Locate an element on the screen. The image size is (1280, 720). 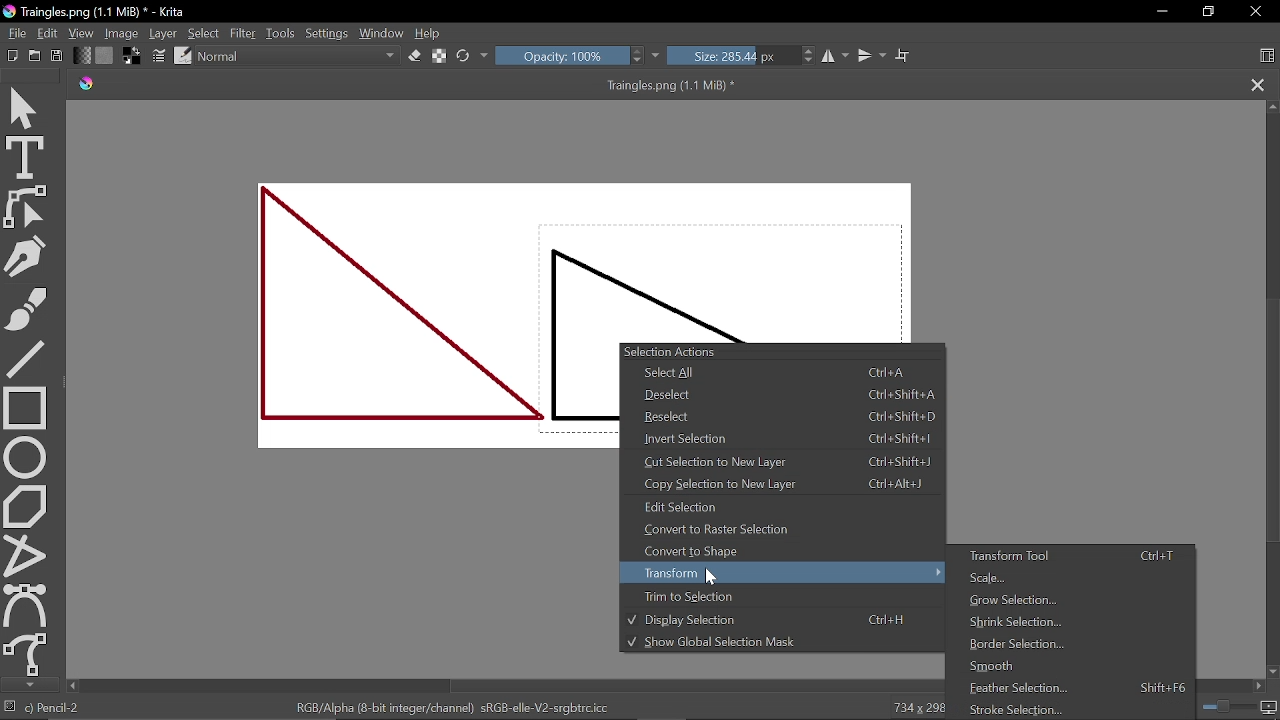
Tools is located at coordinates (280, 33).